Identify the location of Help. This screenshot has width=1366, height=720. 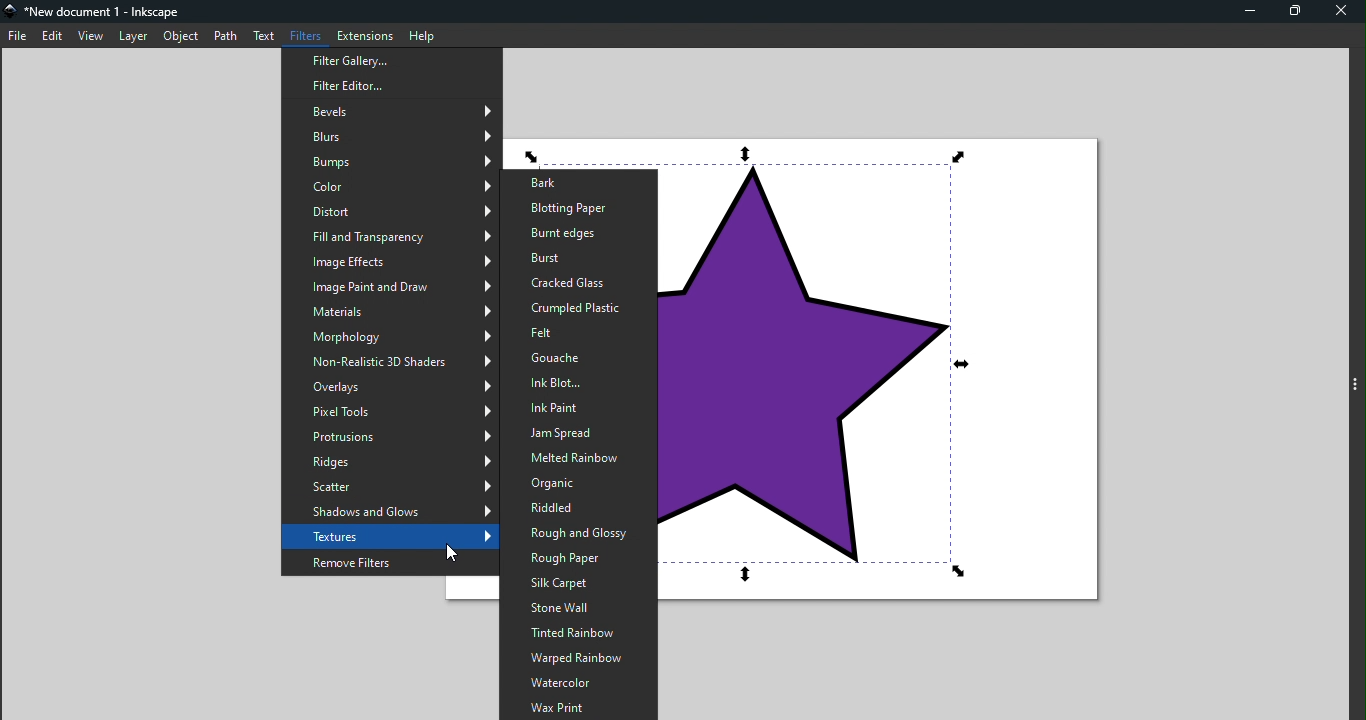
(421, 34).